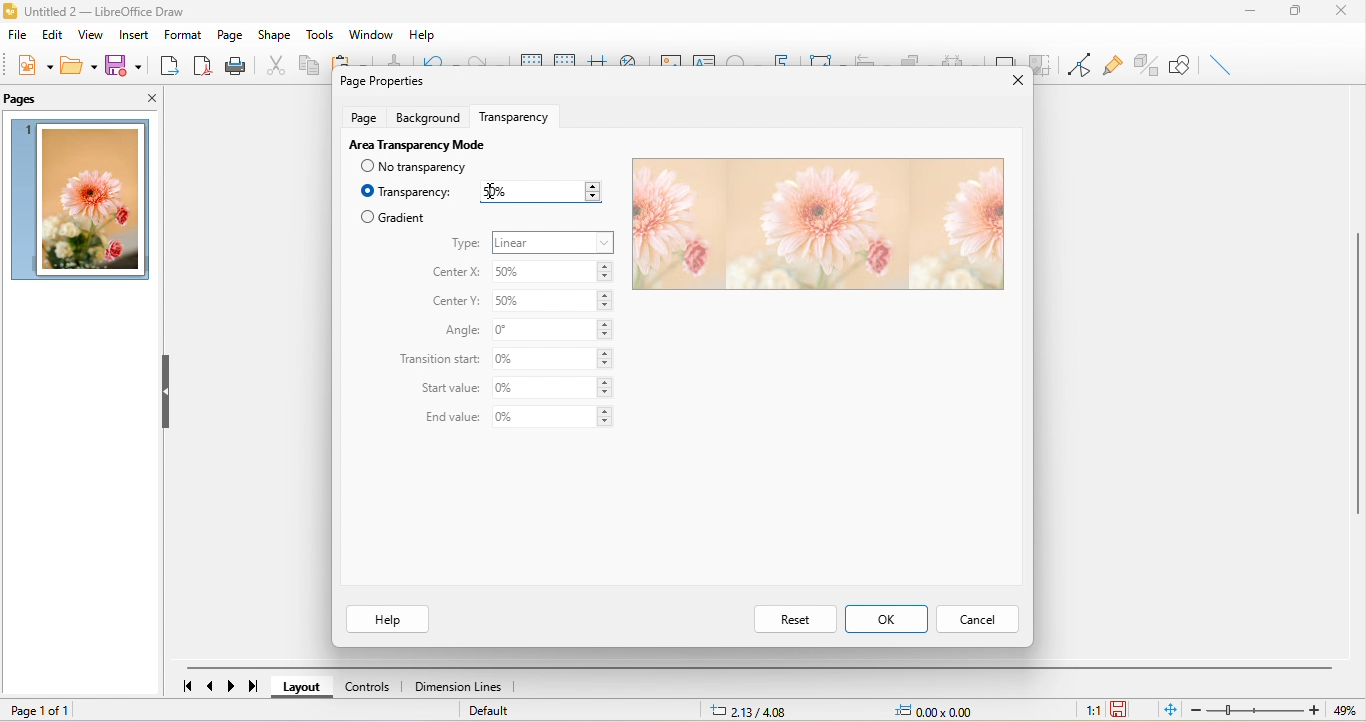 The image size is (1366, 722). Describe the element at coordinates (491, 711) in the screenshot. I see `default` at that location.